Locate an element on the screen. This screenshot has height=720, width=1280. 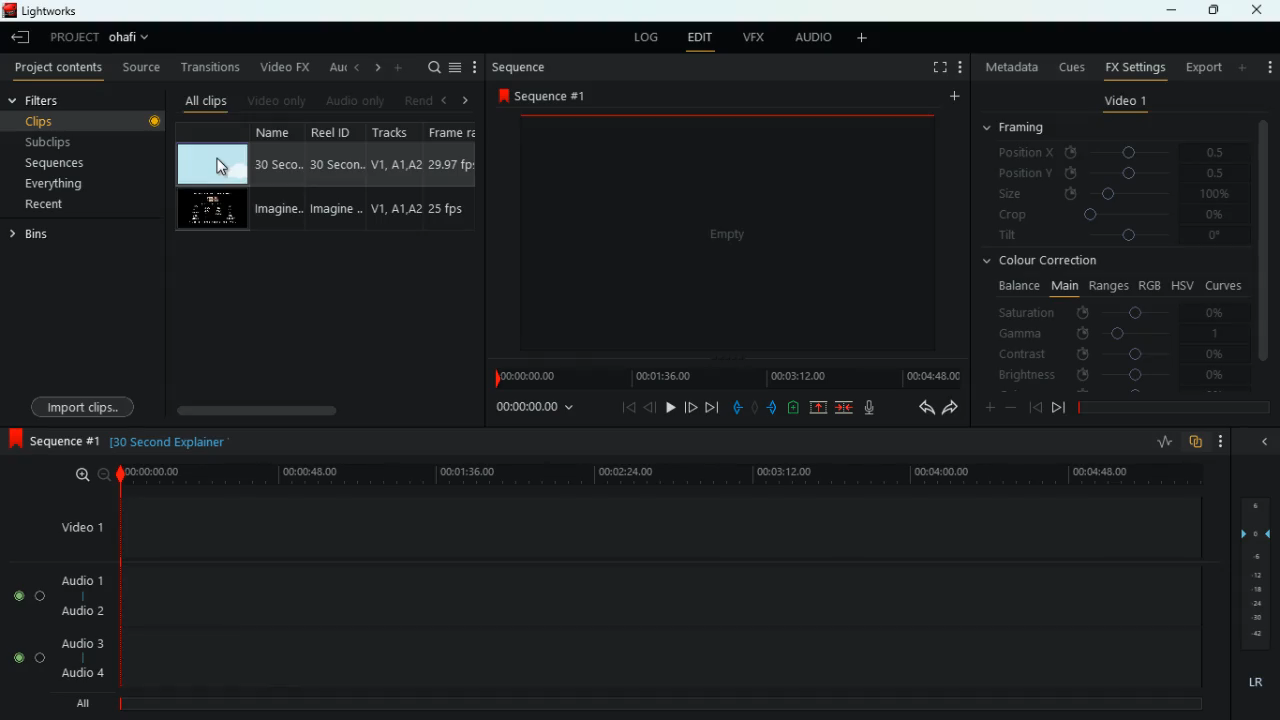
cues is located at coordinates (1066, 66).